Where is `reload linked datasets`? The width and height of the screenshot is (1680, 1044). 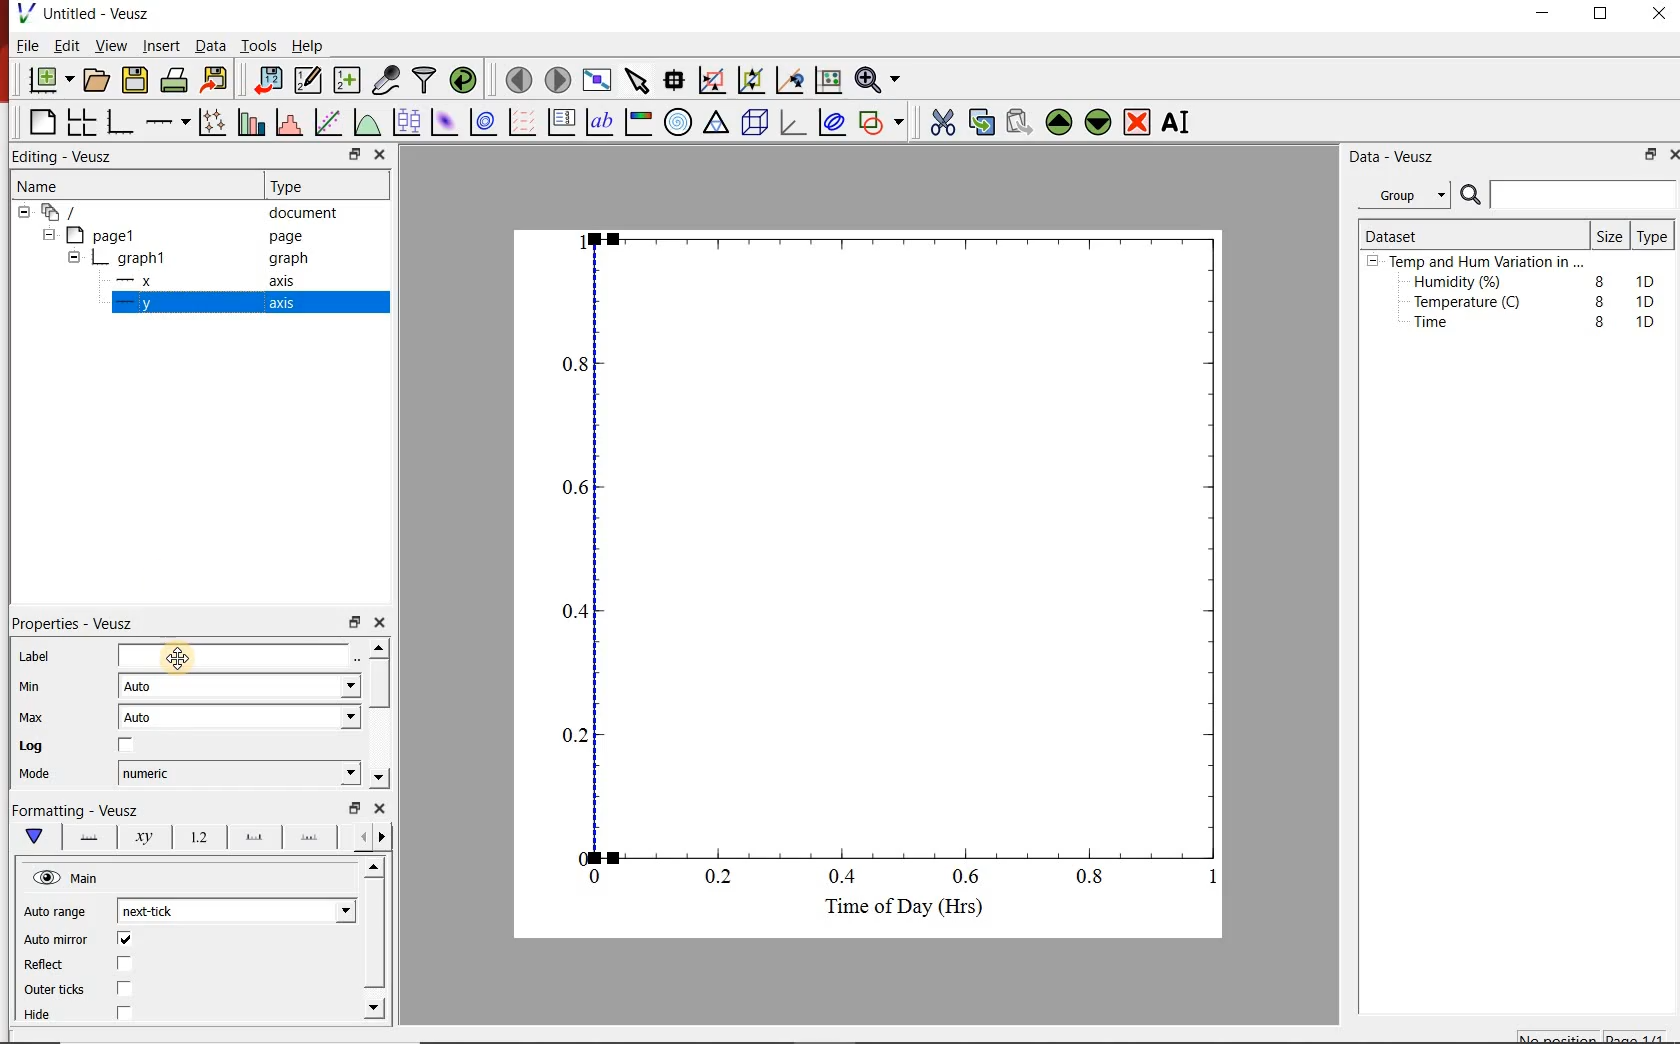
reload linked datasets is located at coordinates (463, 81).